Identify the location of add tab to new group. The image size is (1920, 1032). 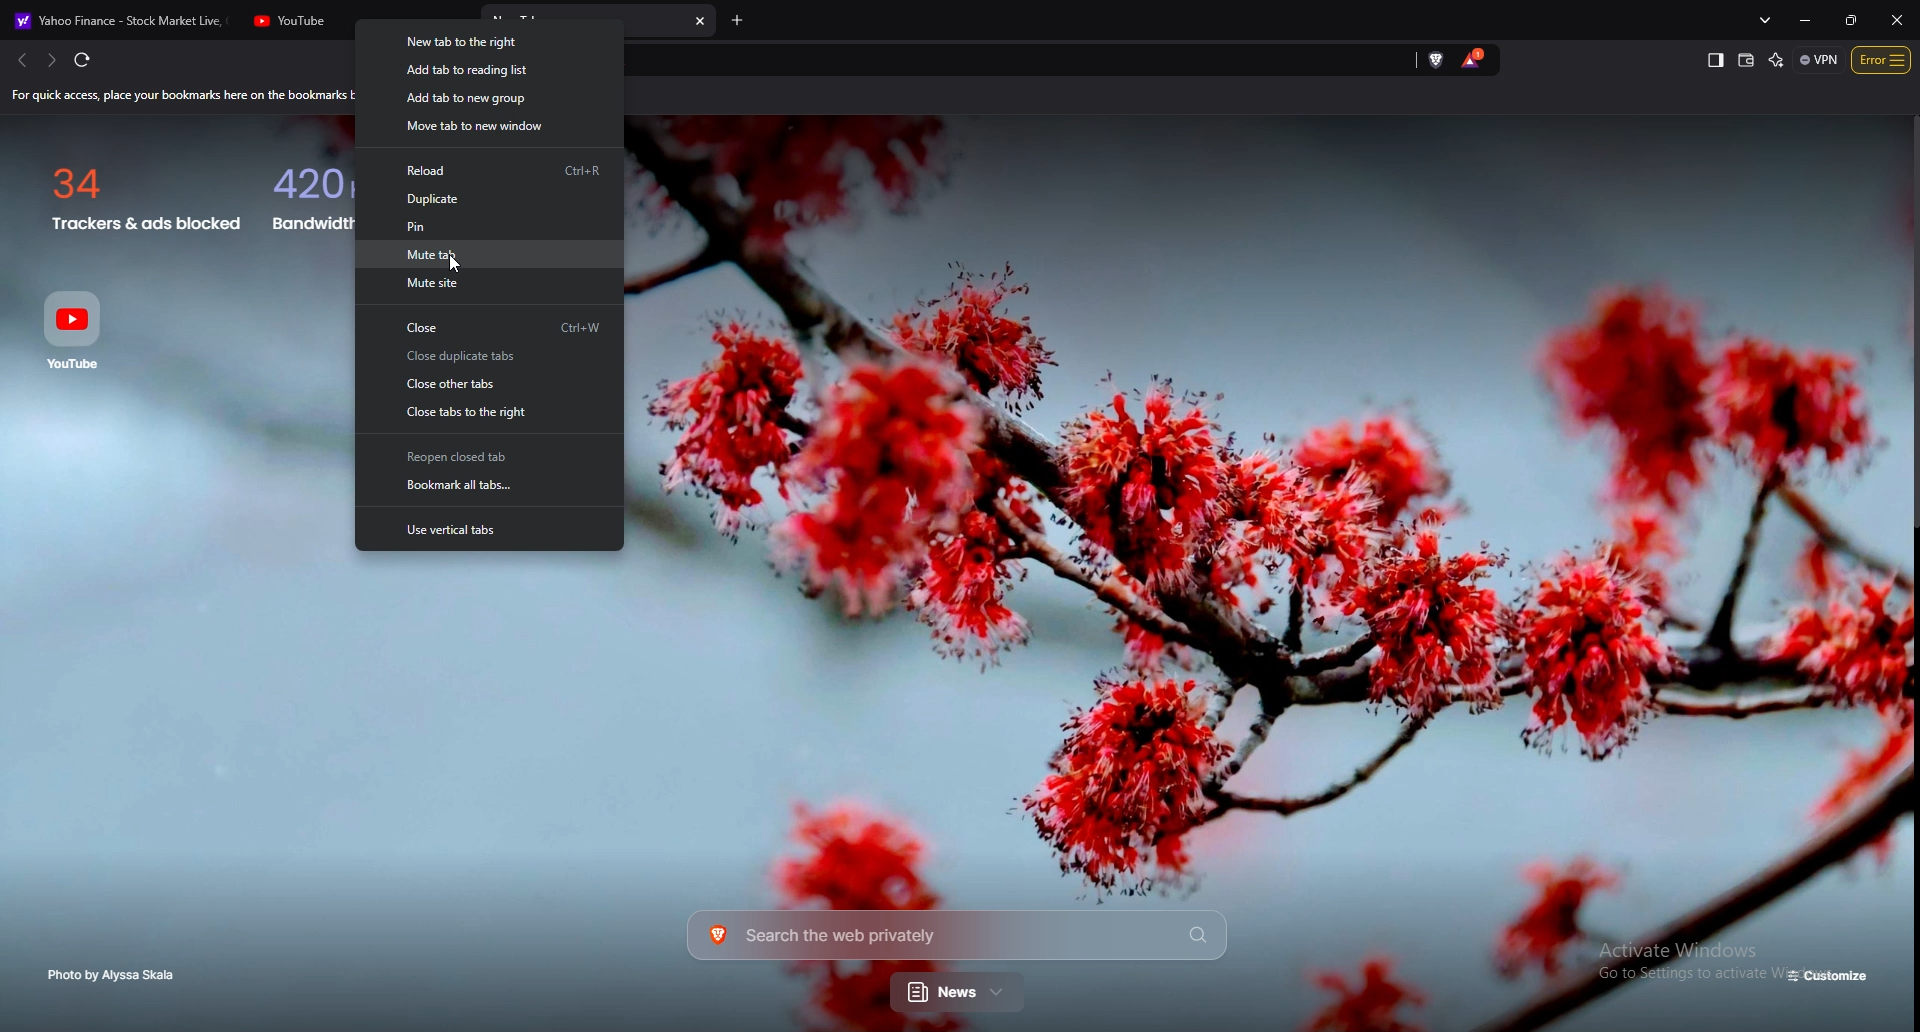
(487, 97).